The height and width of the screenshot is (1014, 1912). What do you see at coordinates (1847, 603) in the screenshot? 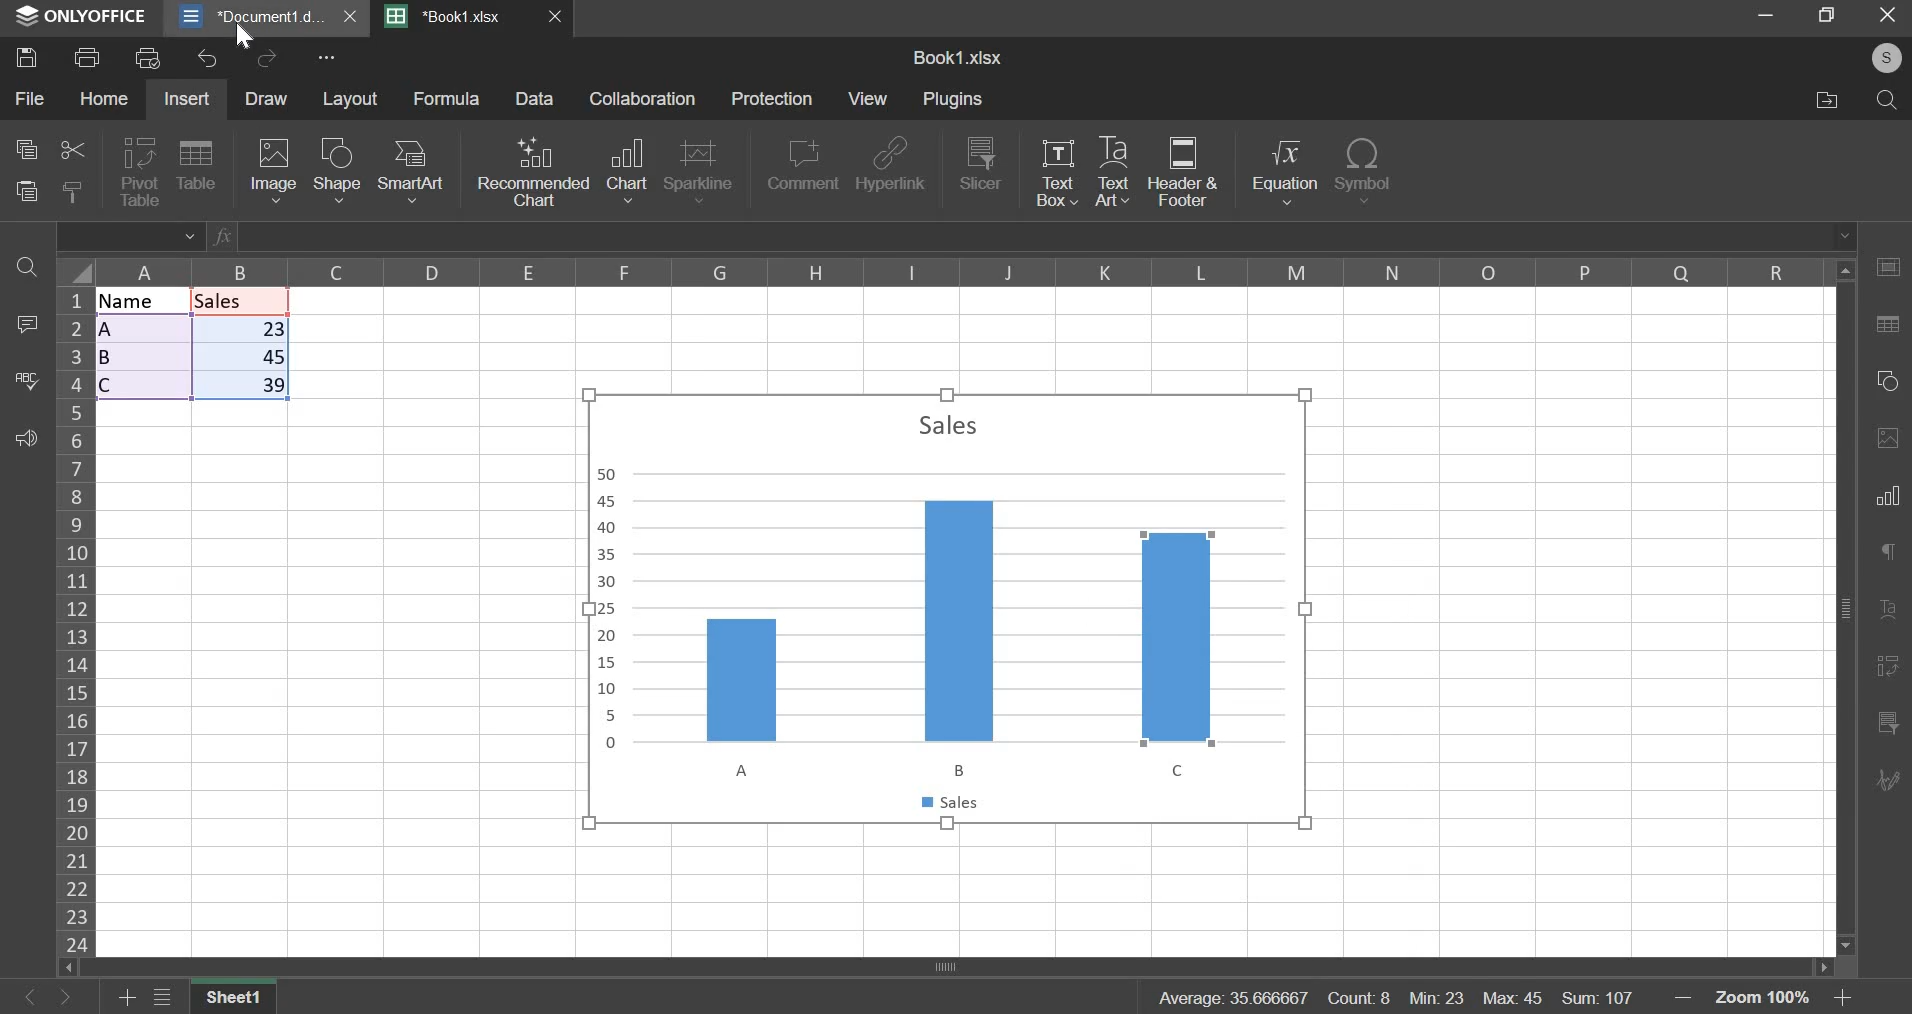
I see `Vertical scroll bar` at bounding box center [1847, 603].